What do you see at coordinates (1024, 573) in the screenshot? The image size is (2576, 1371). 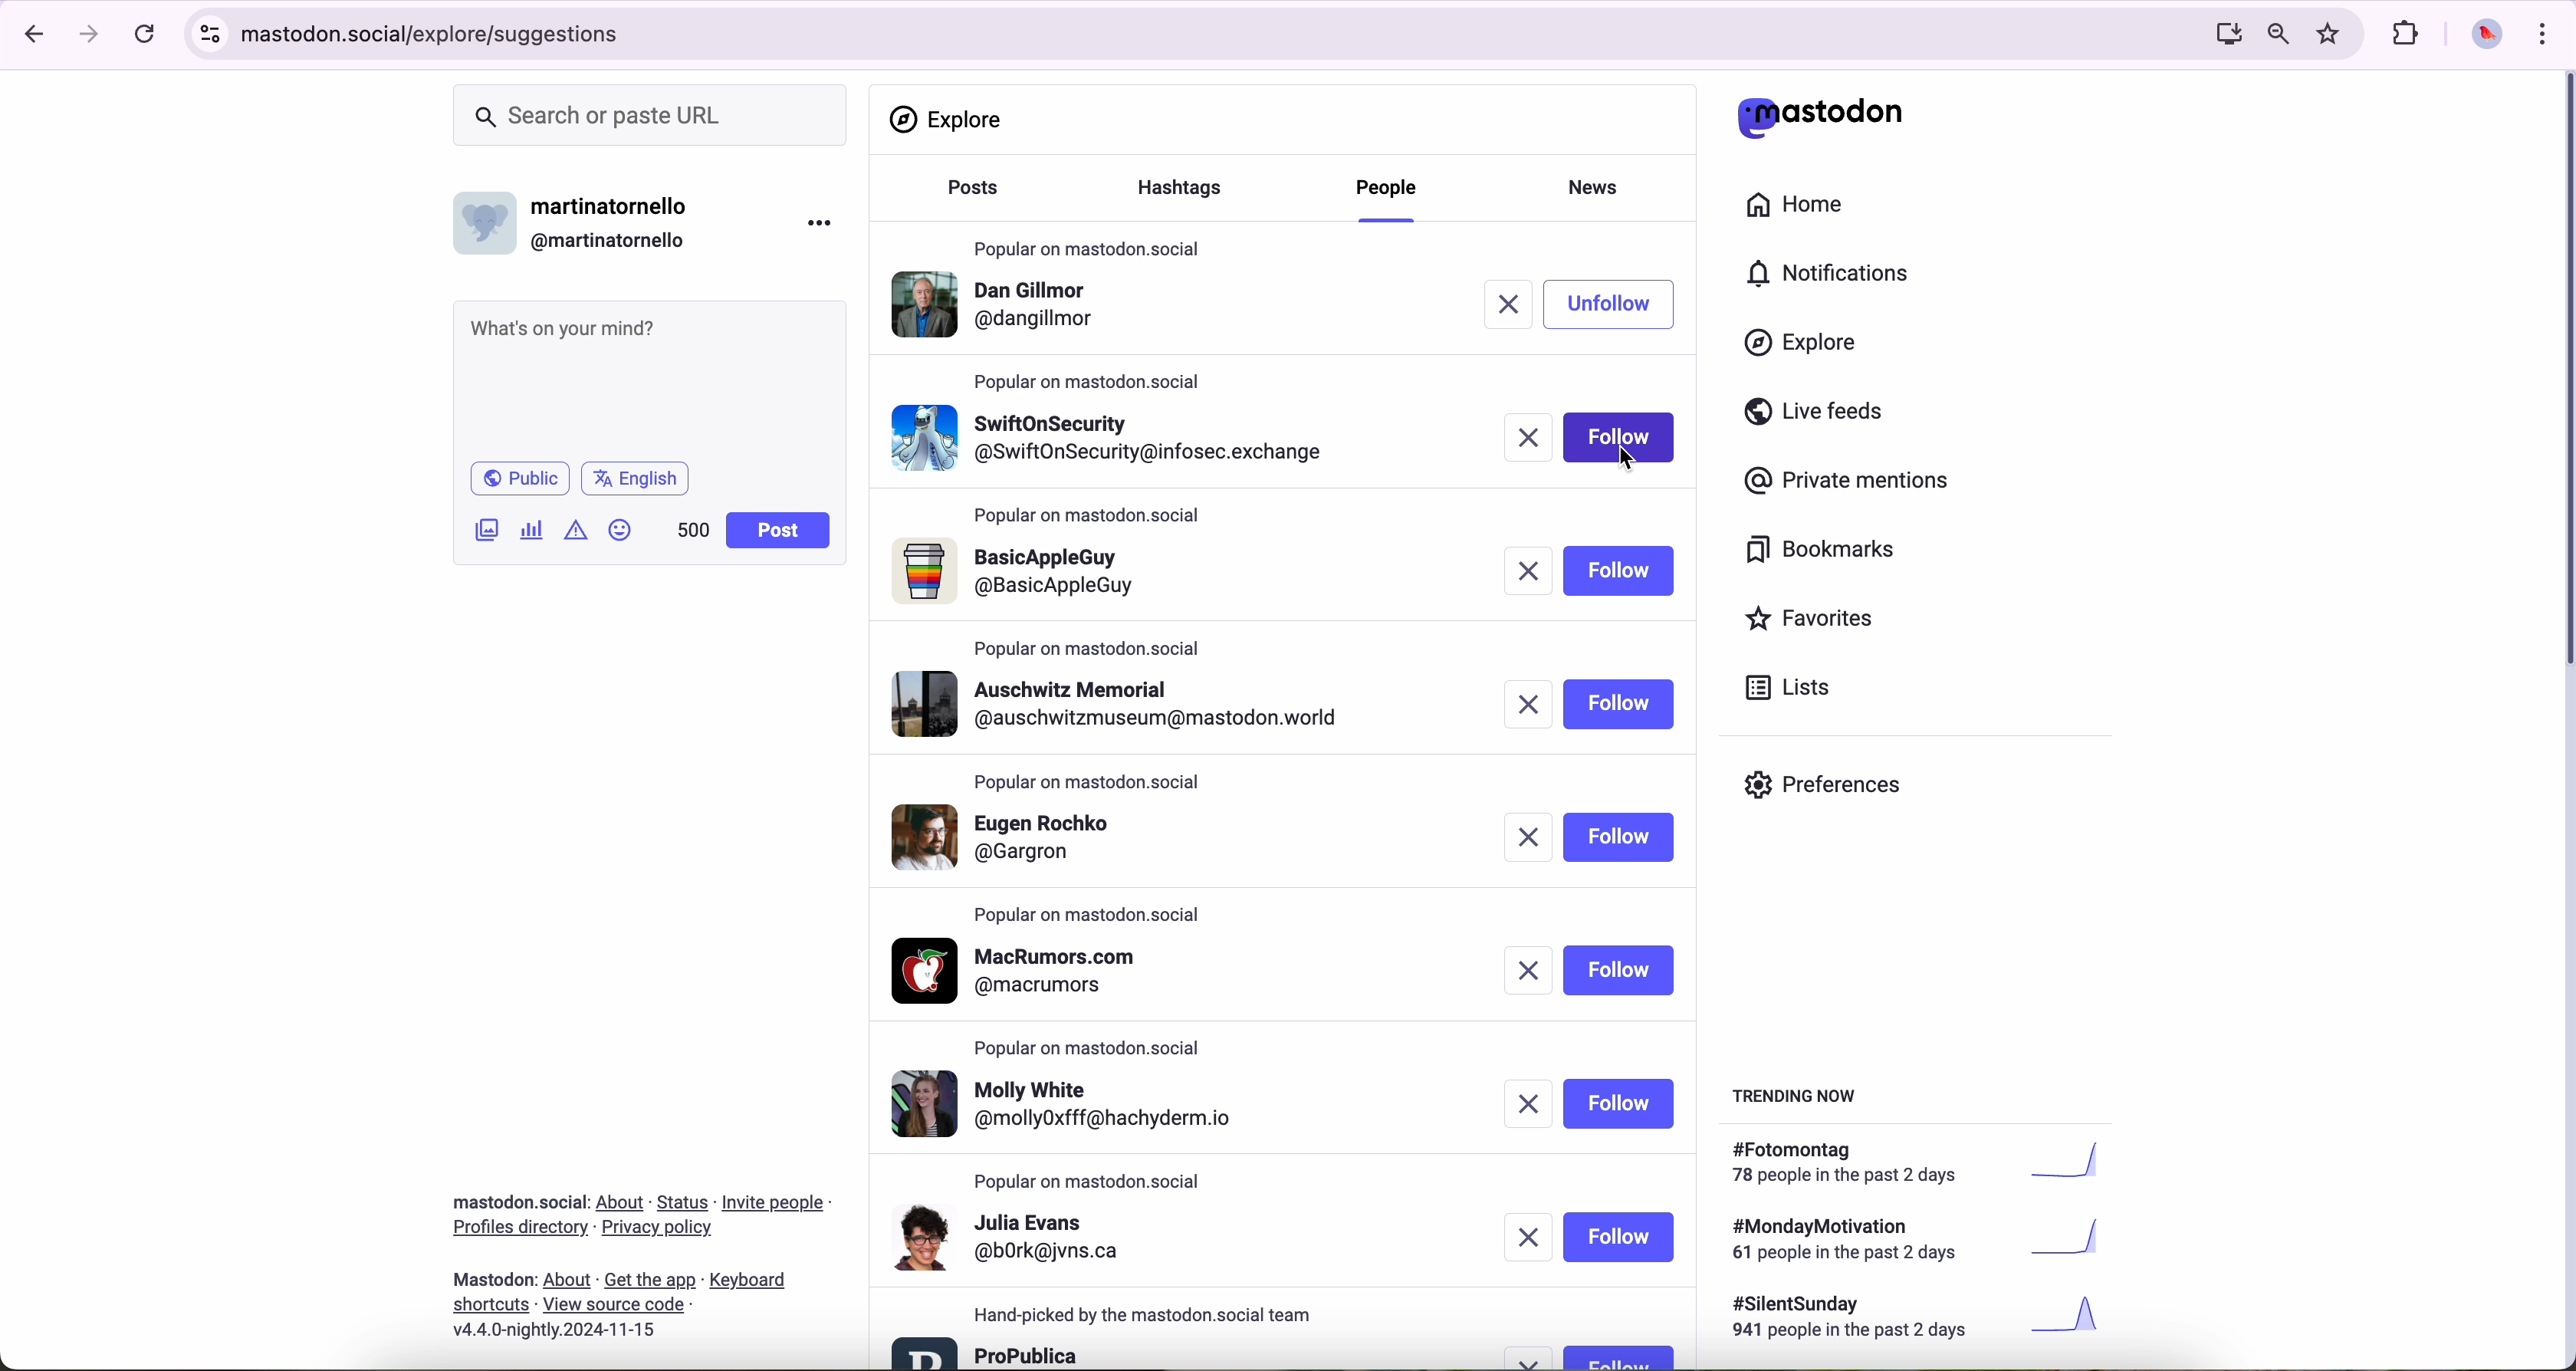 I see `profile` at bounding box center [1024, 573].